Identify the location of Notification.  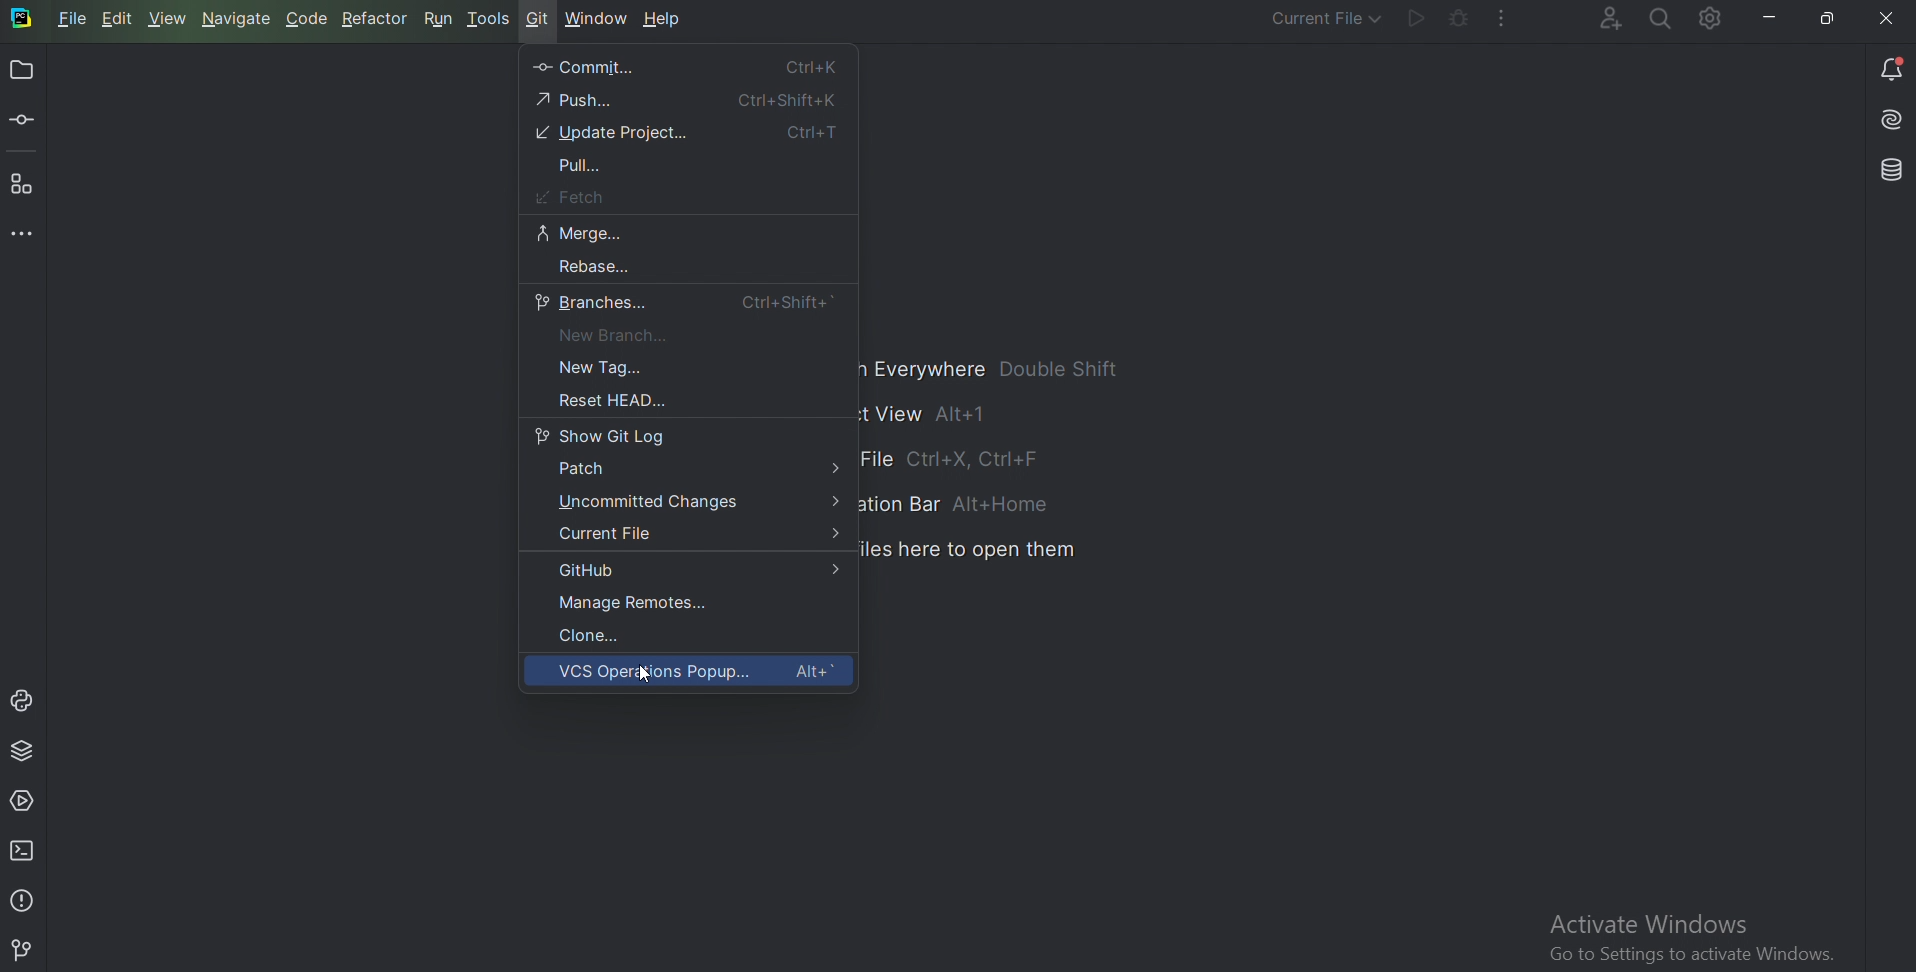
(1893, 68).